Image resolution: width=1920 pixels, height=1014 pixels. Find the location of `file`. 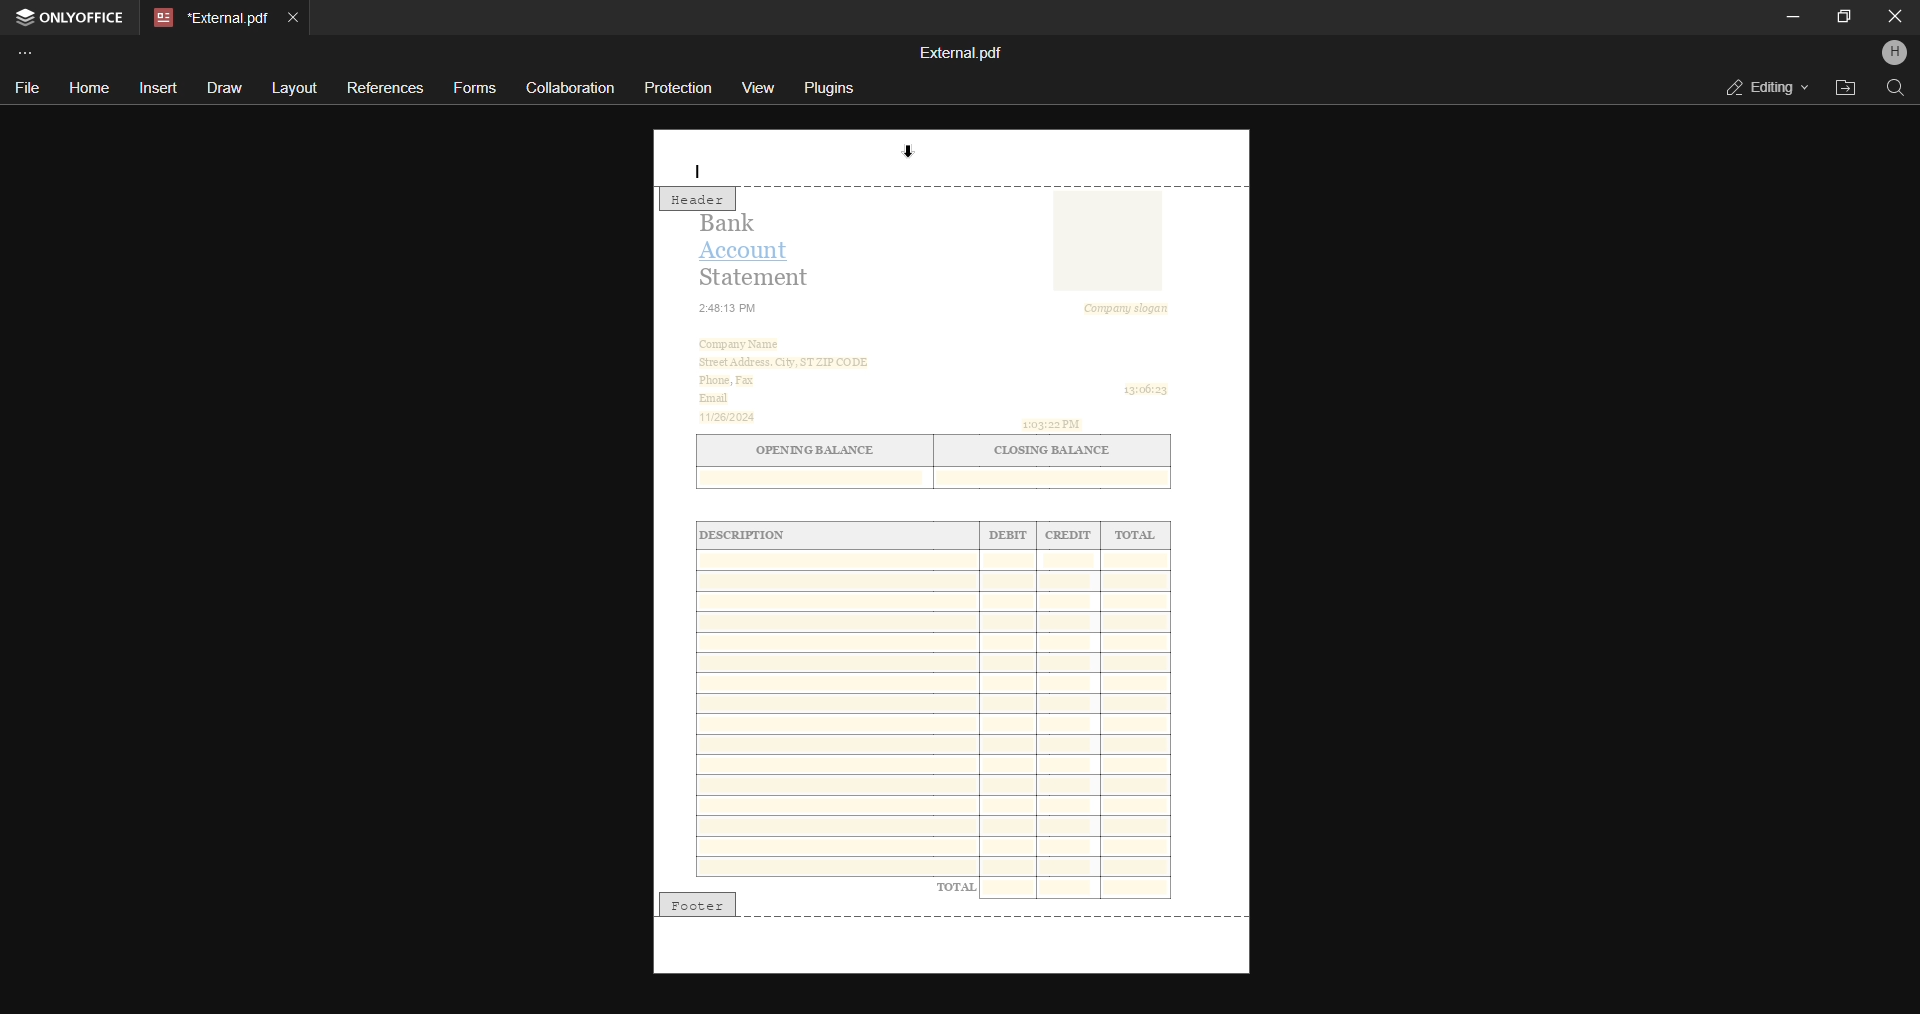

file is located at coordinates (27, 86).